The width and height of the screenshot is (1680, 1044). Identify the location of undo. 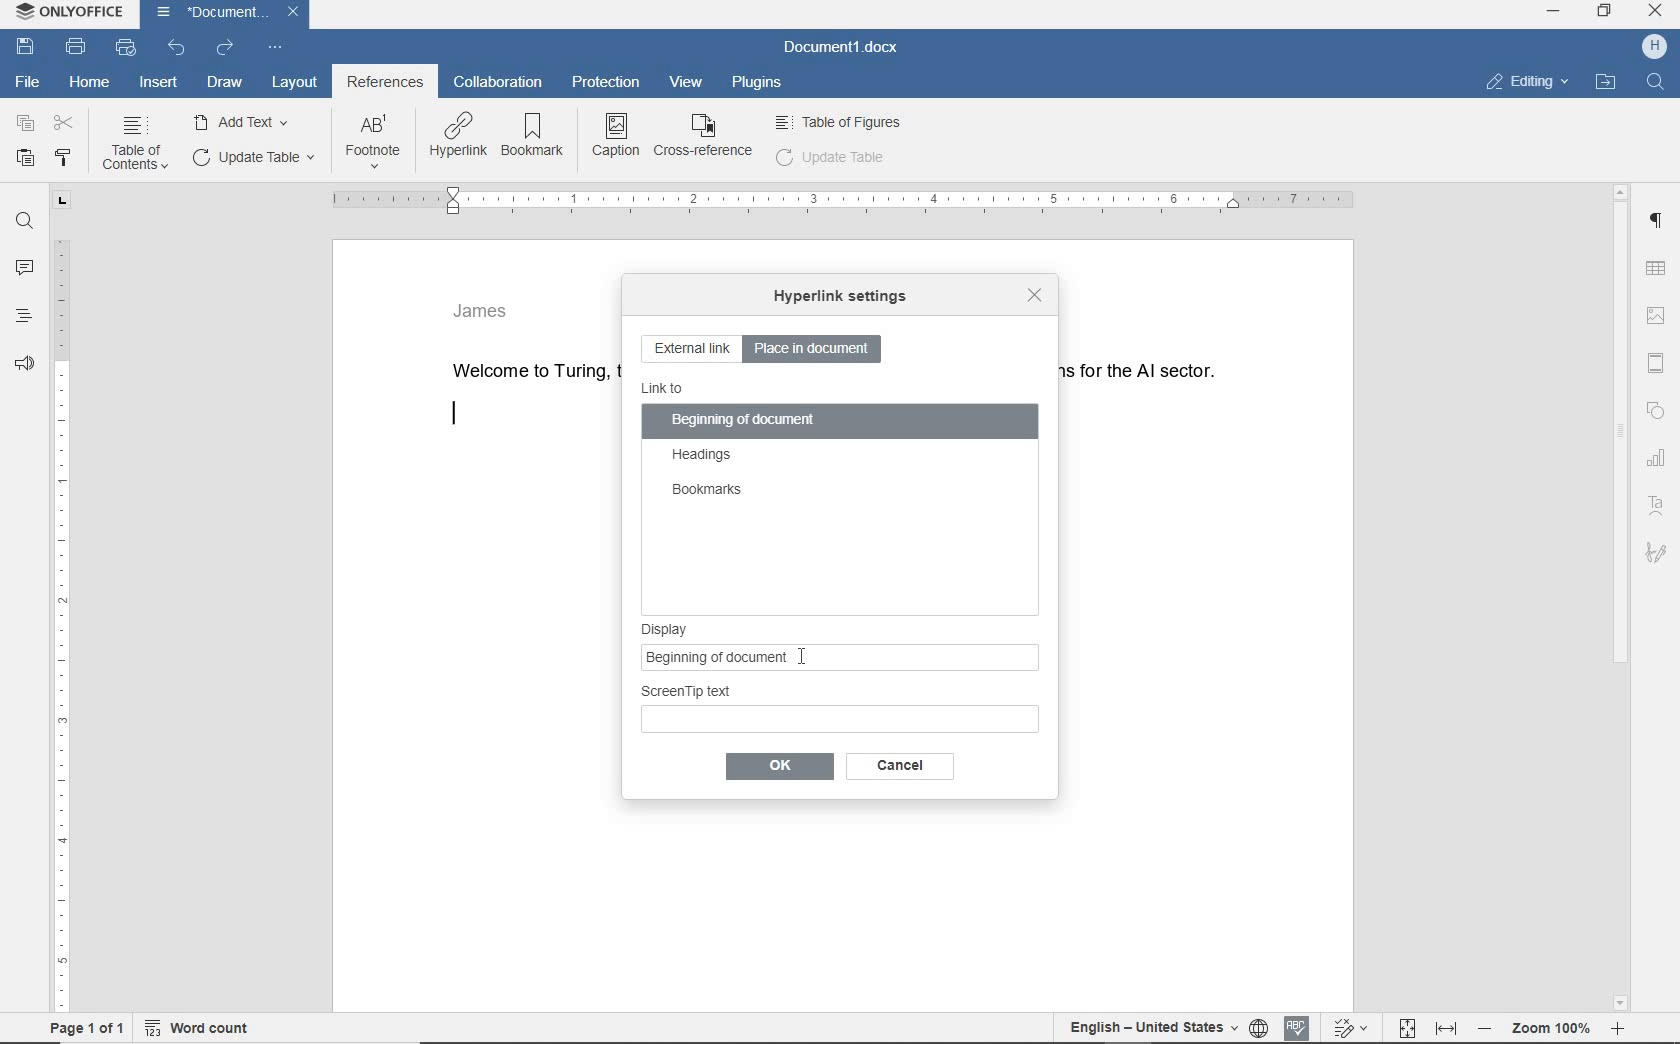
(177, 49).